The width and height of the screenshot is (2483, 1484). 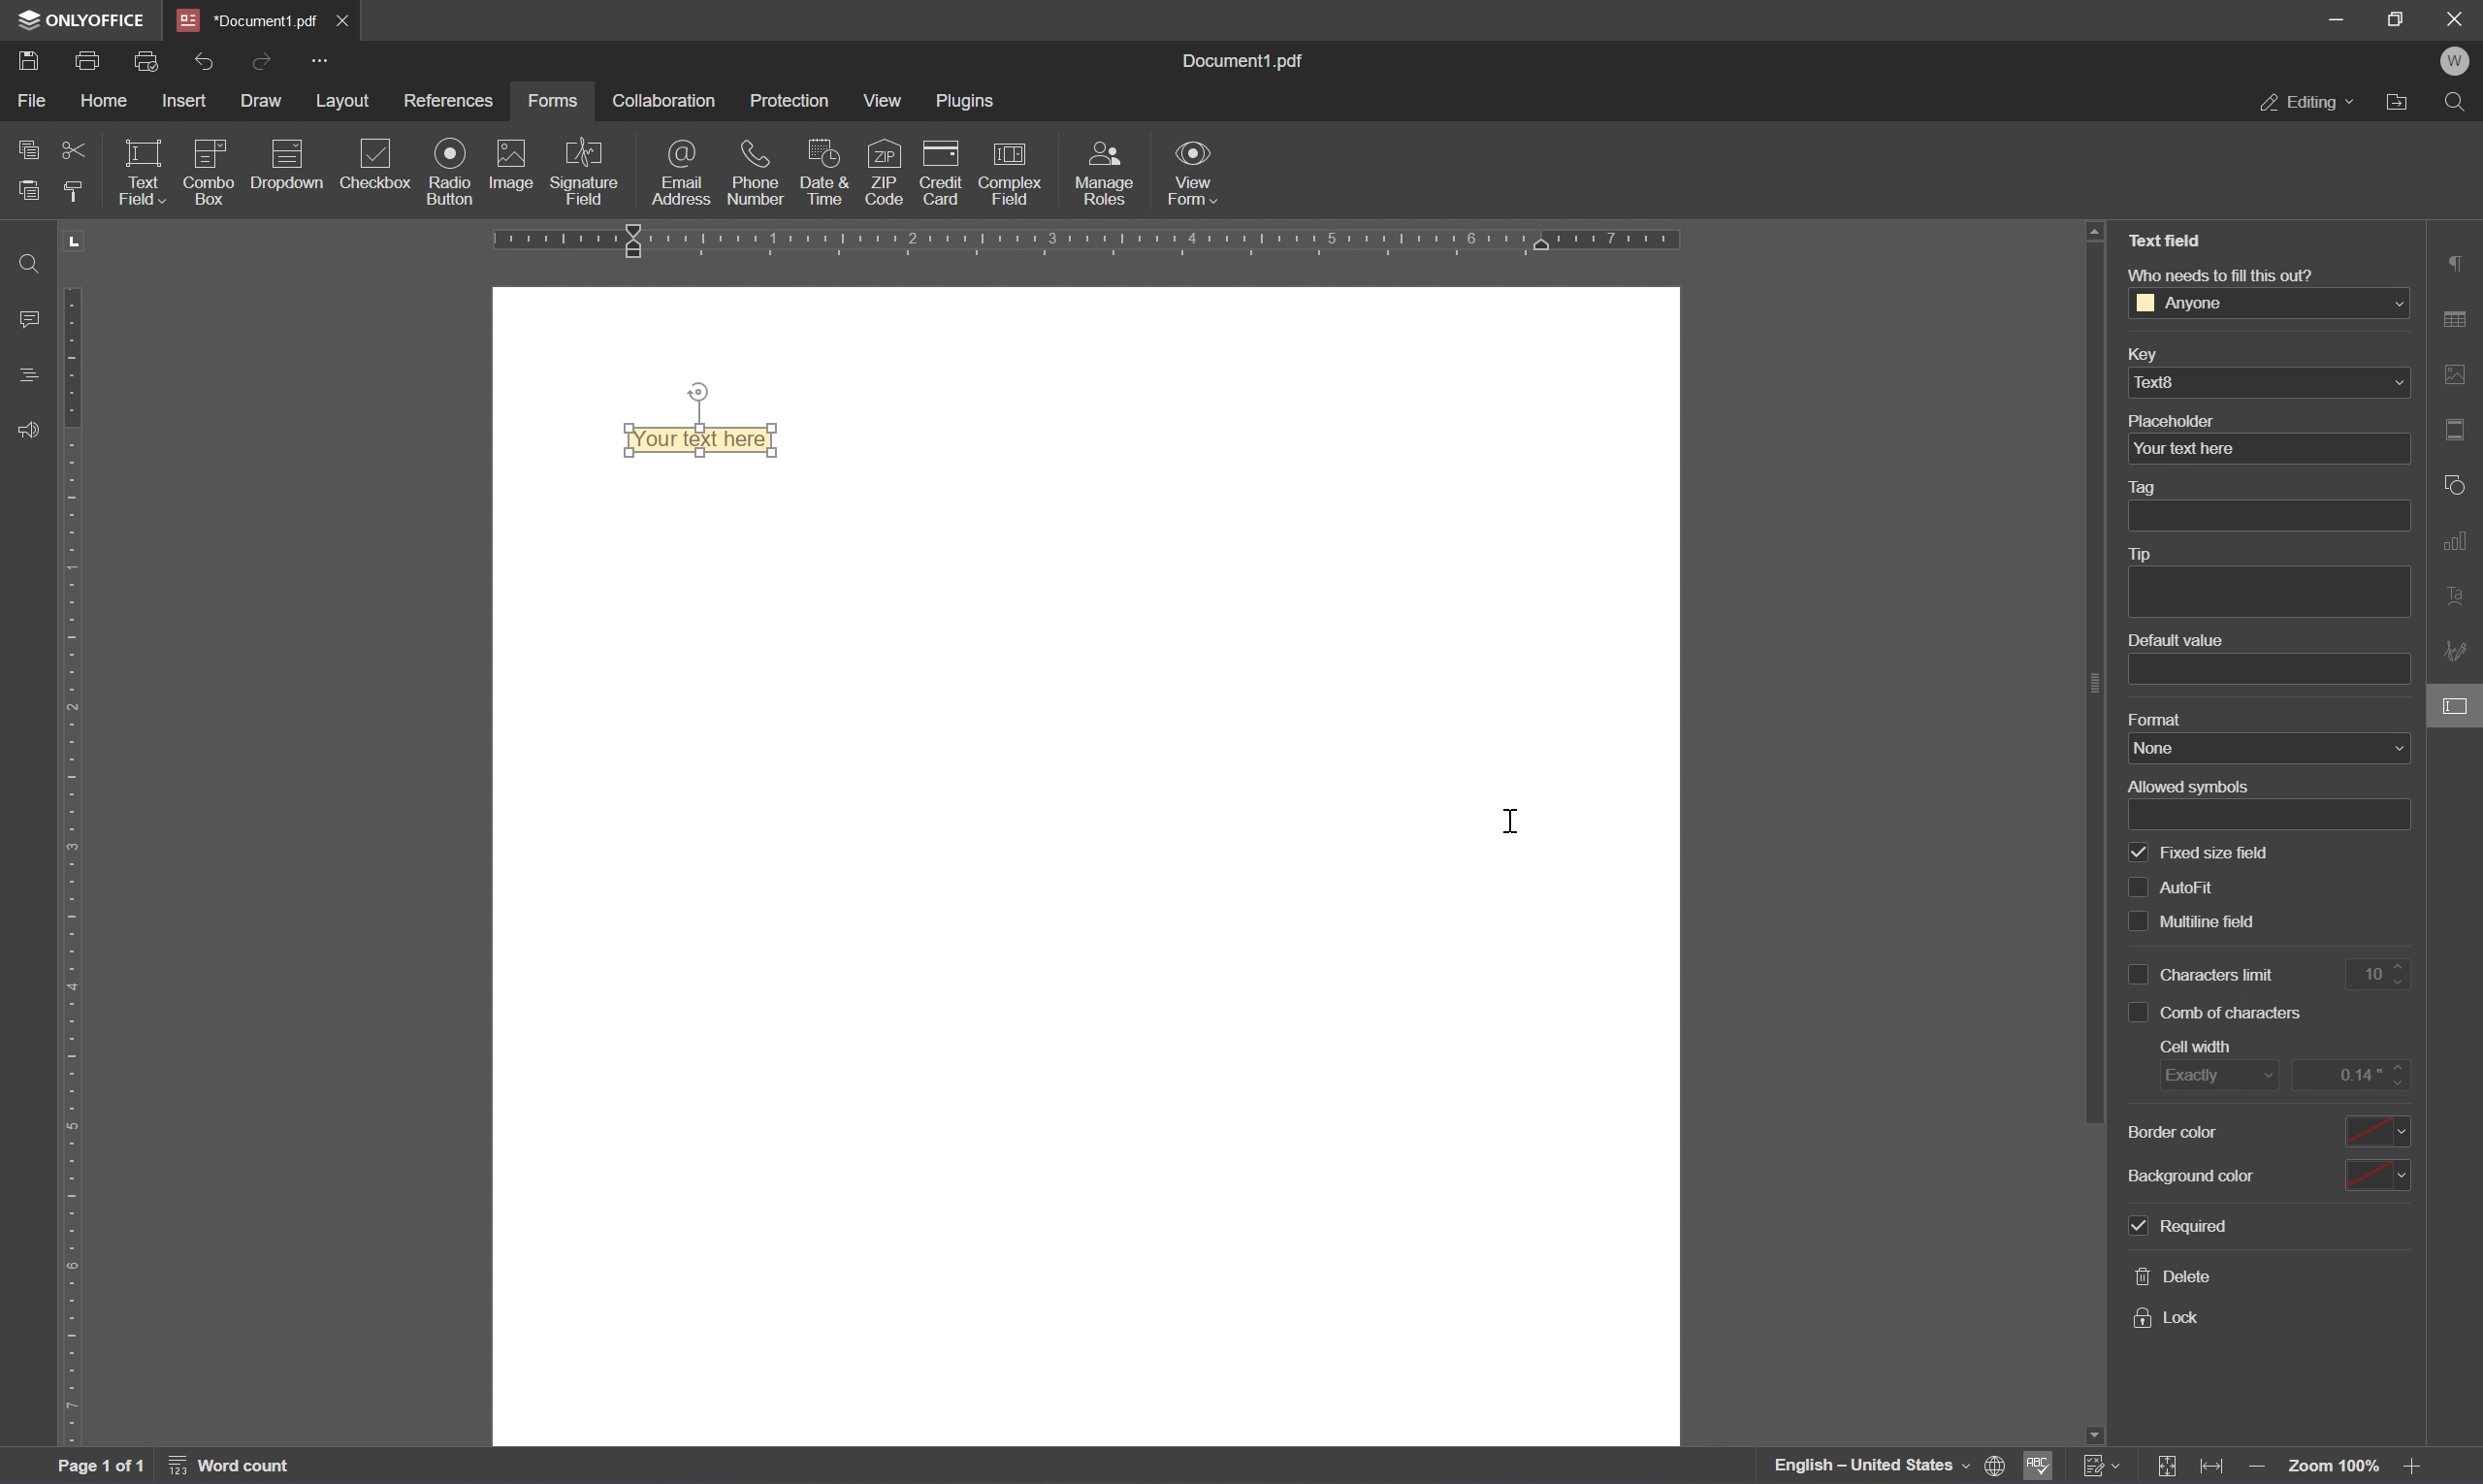 I want to click on text art settings, so click(x=2458, y=599).